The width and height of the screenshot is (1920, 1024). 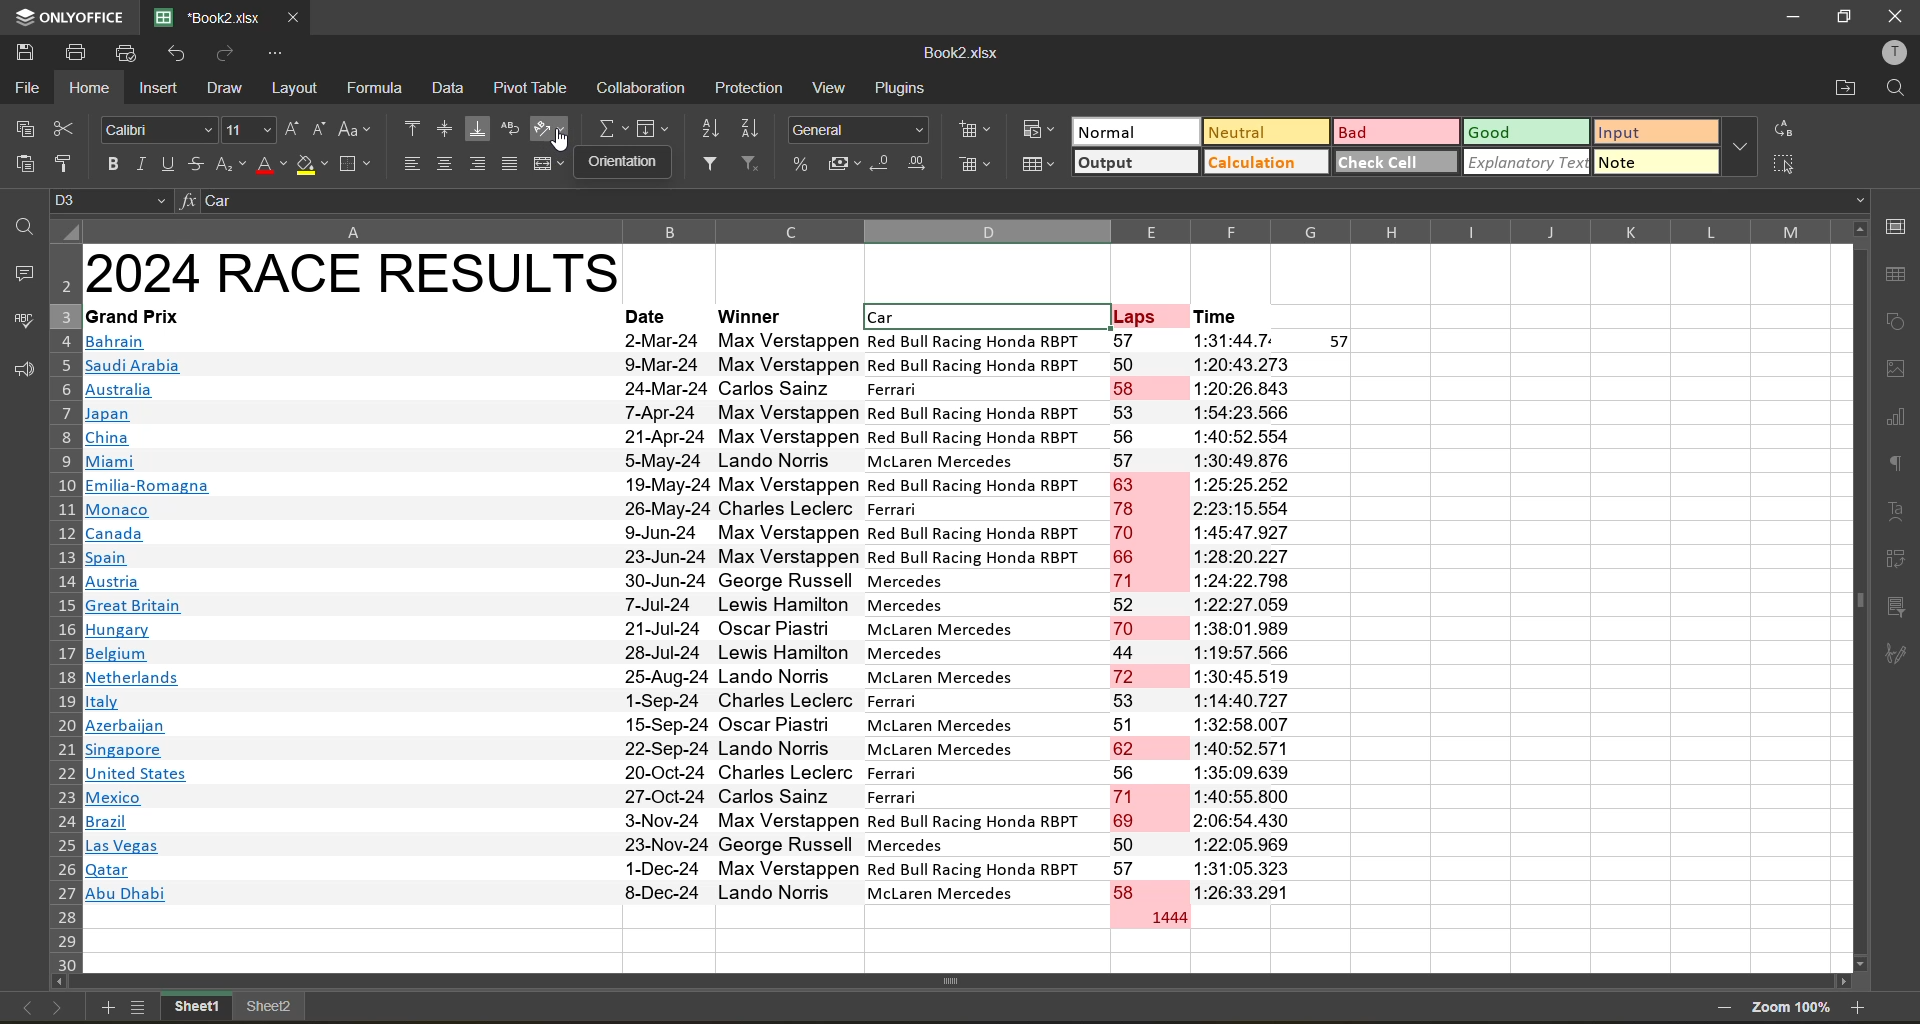 I want to click on sheets list, so click(x=140, y=1009).